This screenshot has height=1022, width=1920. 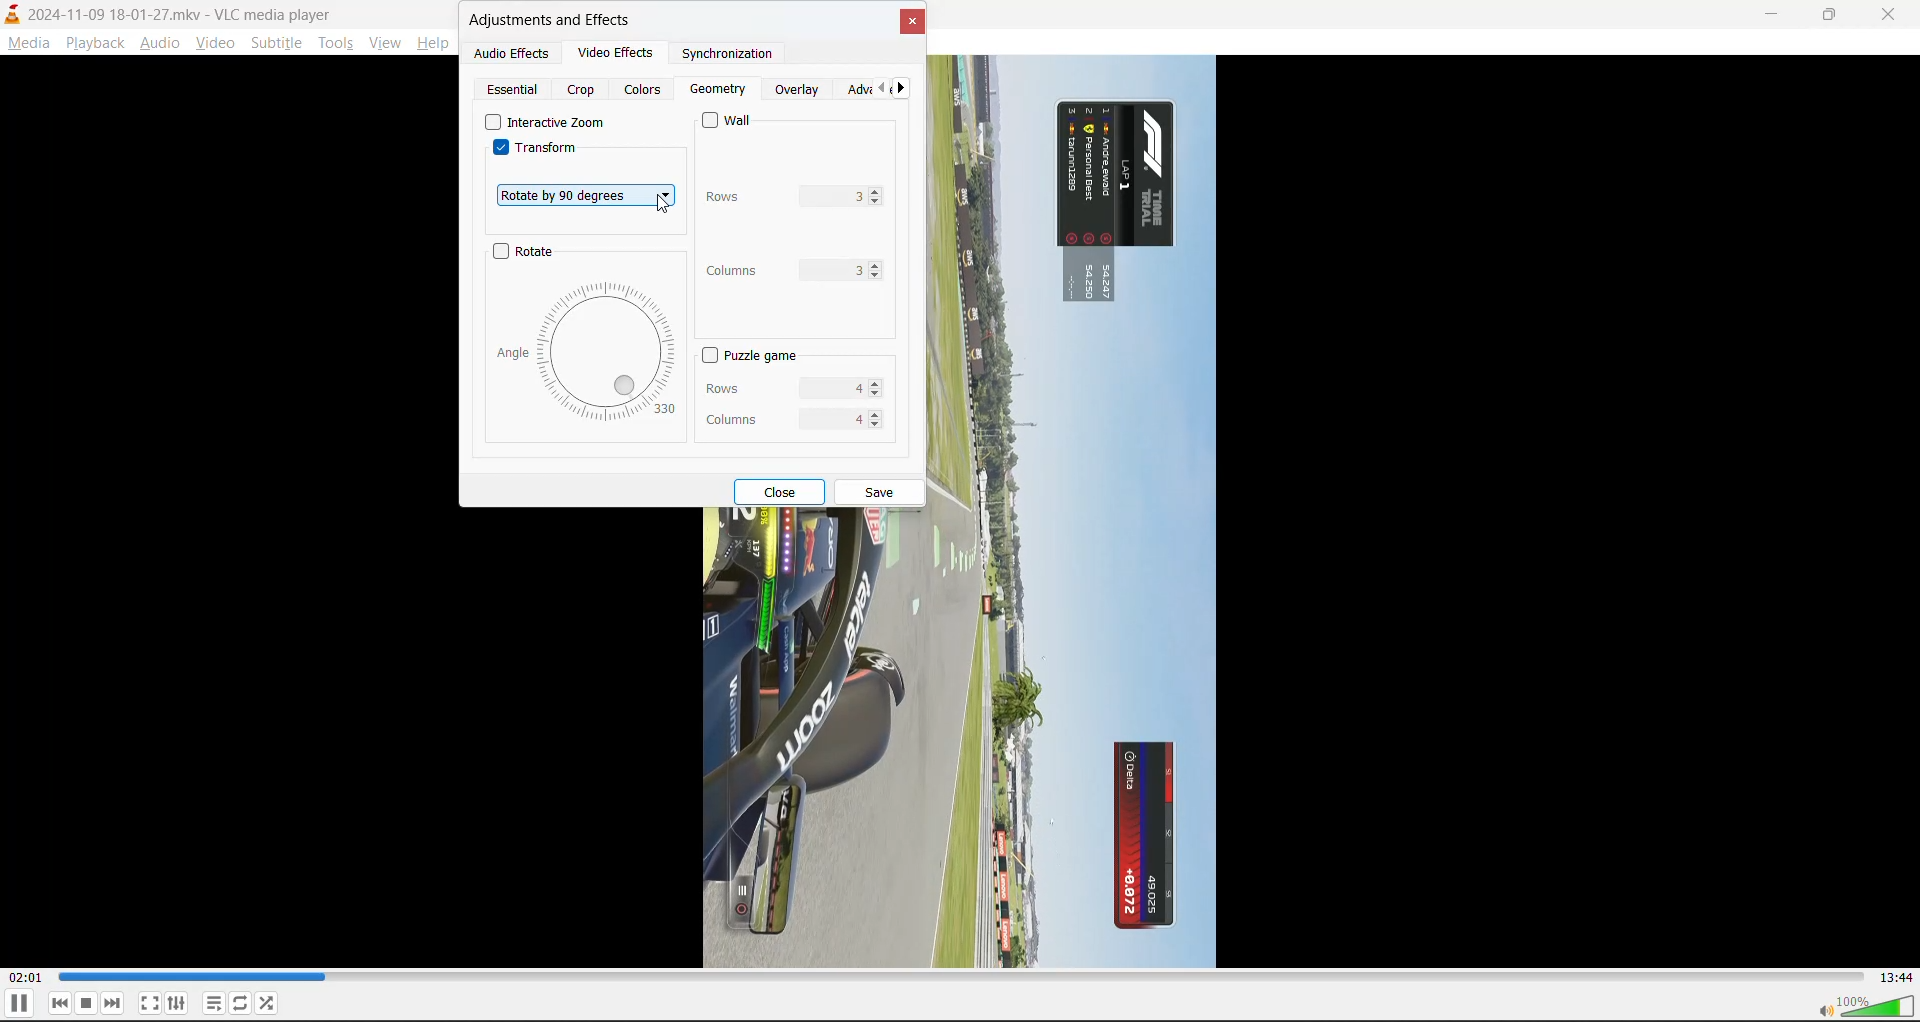 What do you see at coordinates (150, 1003) in the screenshot?
I see `fullscreen` at bounding box center [150, 1003].